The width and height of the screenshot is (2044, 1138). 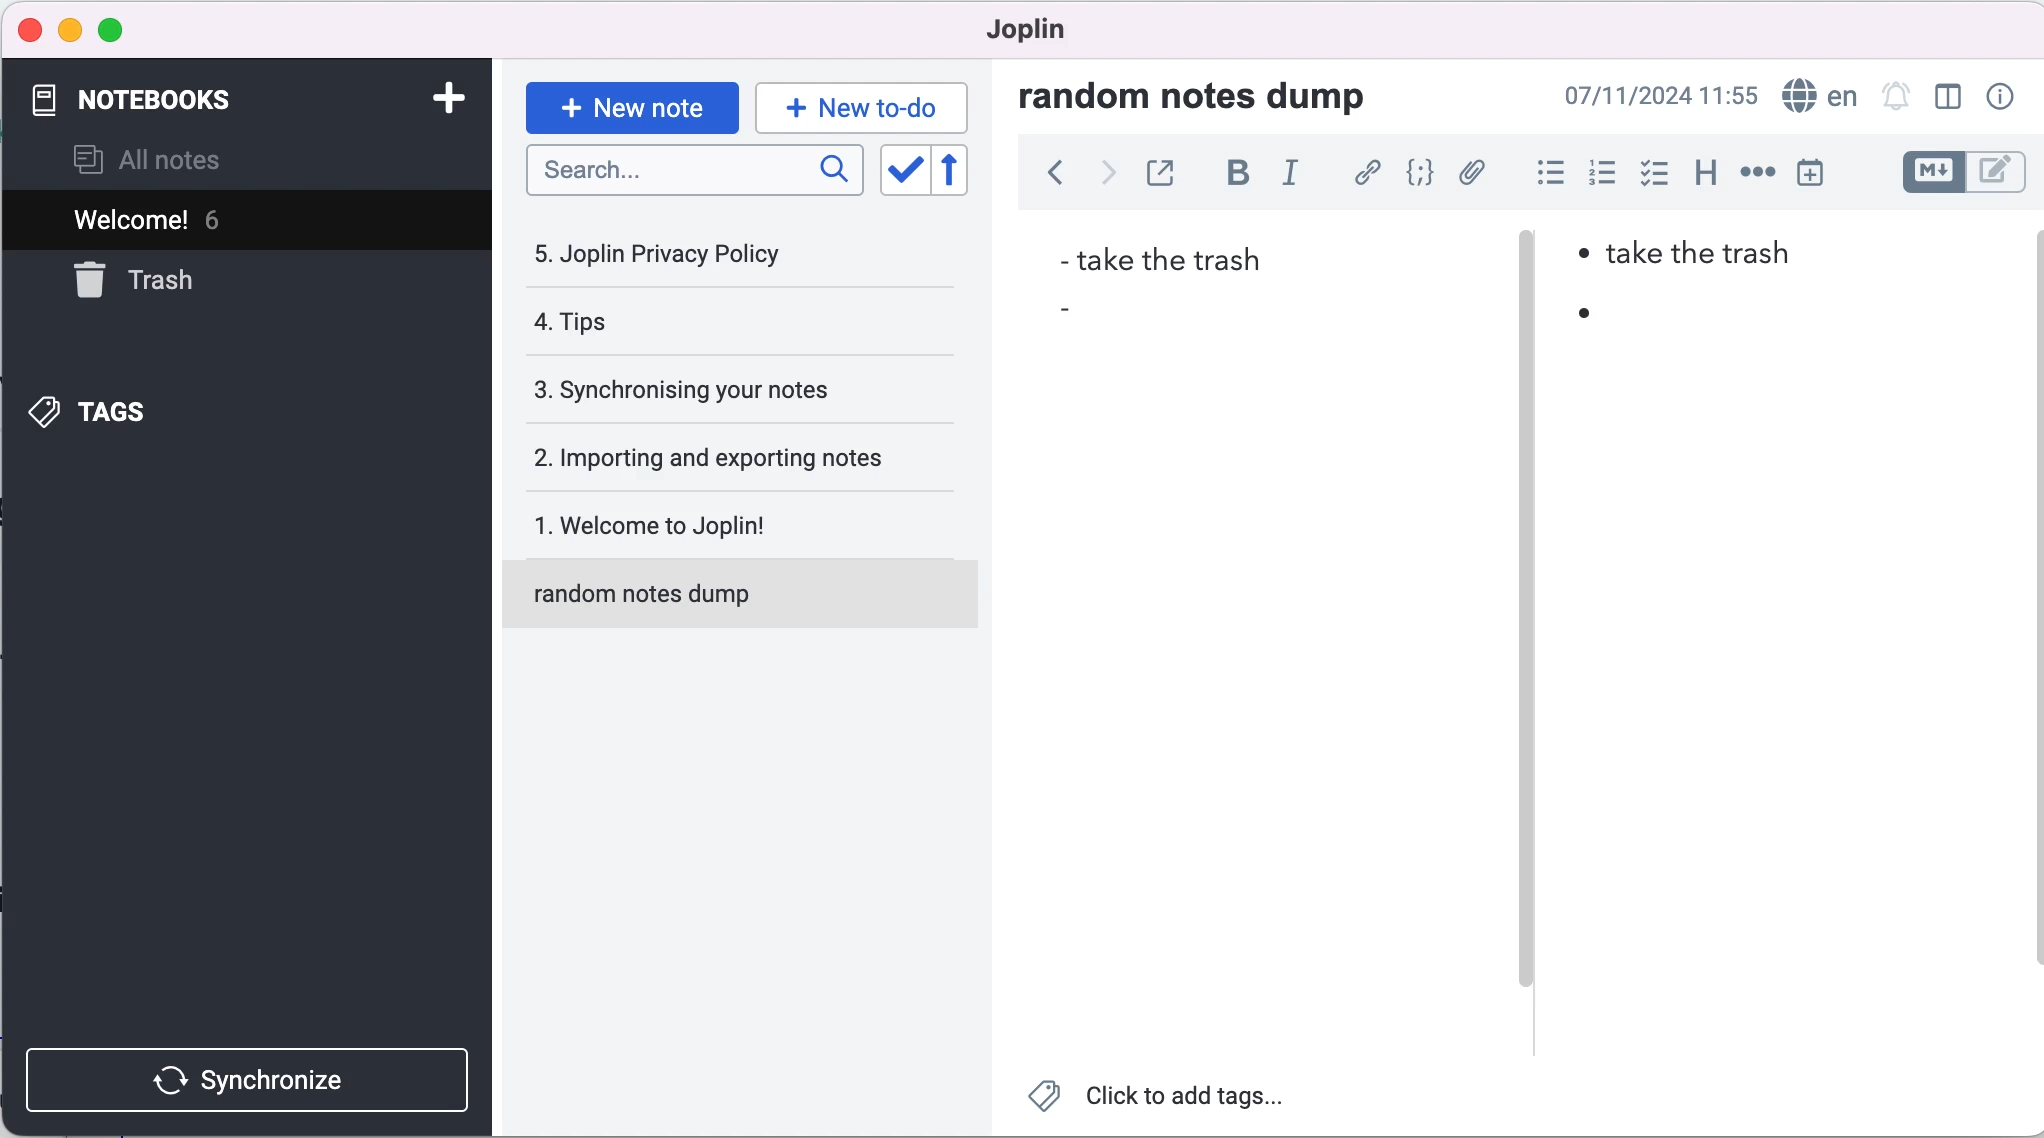 What do you see at coordinates (967, 171) in the screenshot?
I see `reverse sort order` at bounding box center [967, 171].